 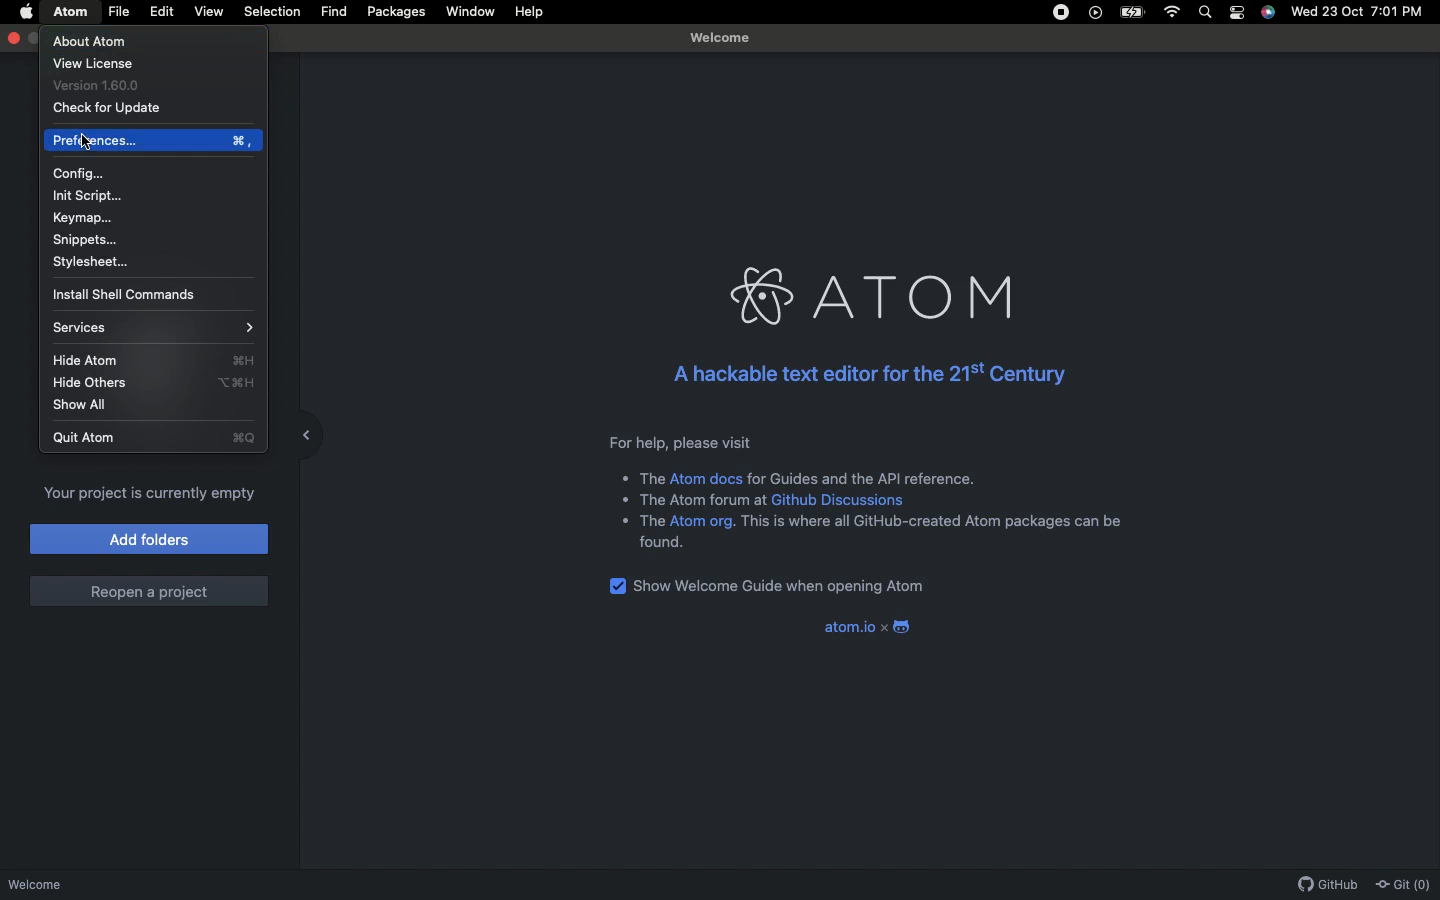 What do you see at coordinates (1238, 13) in the screenshot?
I see `Notification bar` at bounding box center [1238, 13].